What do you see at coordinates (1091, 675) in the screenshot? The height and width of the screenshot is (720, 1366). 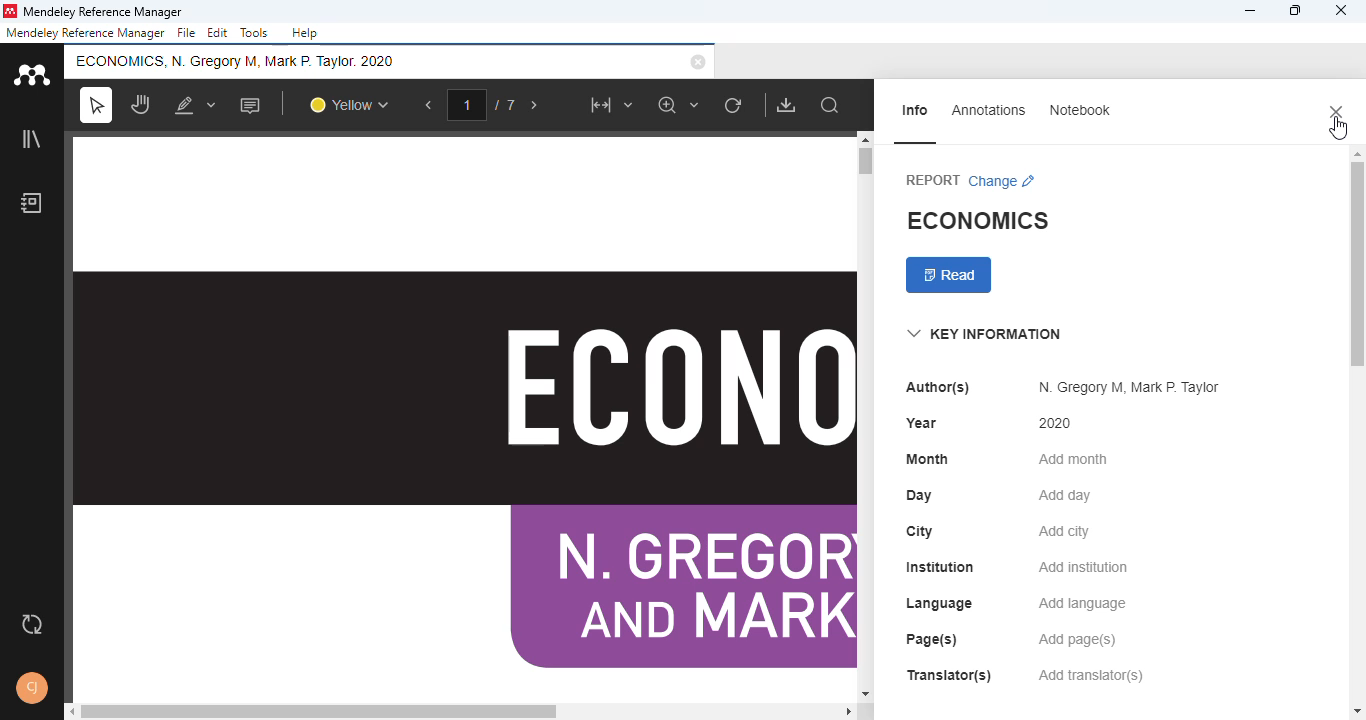 I see `add translator(s)` at bounding box center [1091, 675].